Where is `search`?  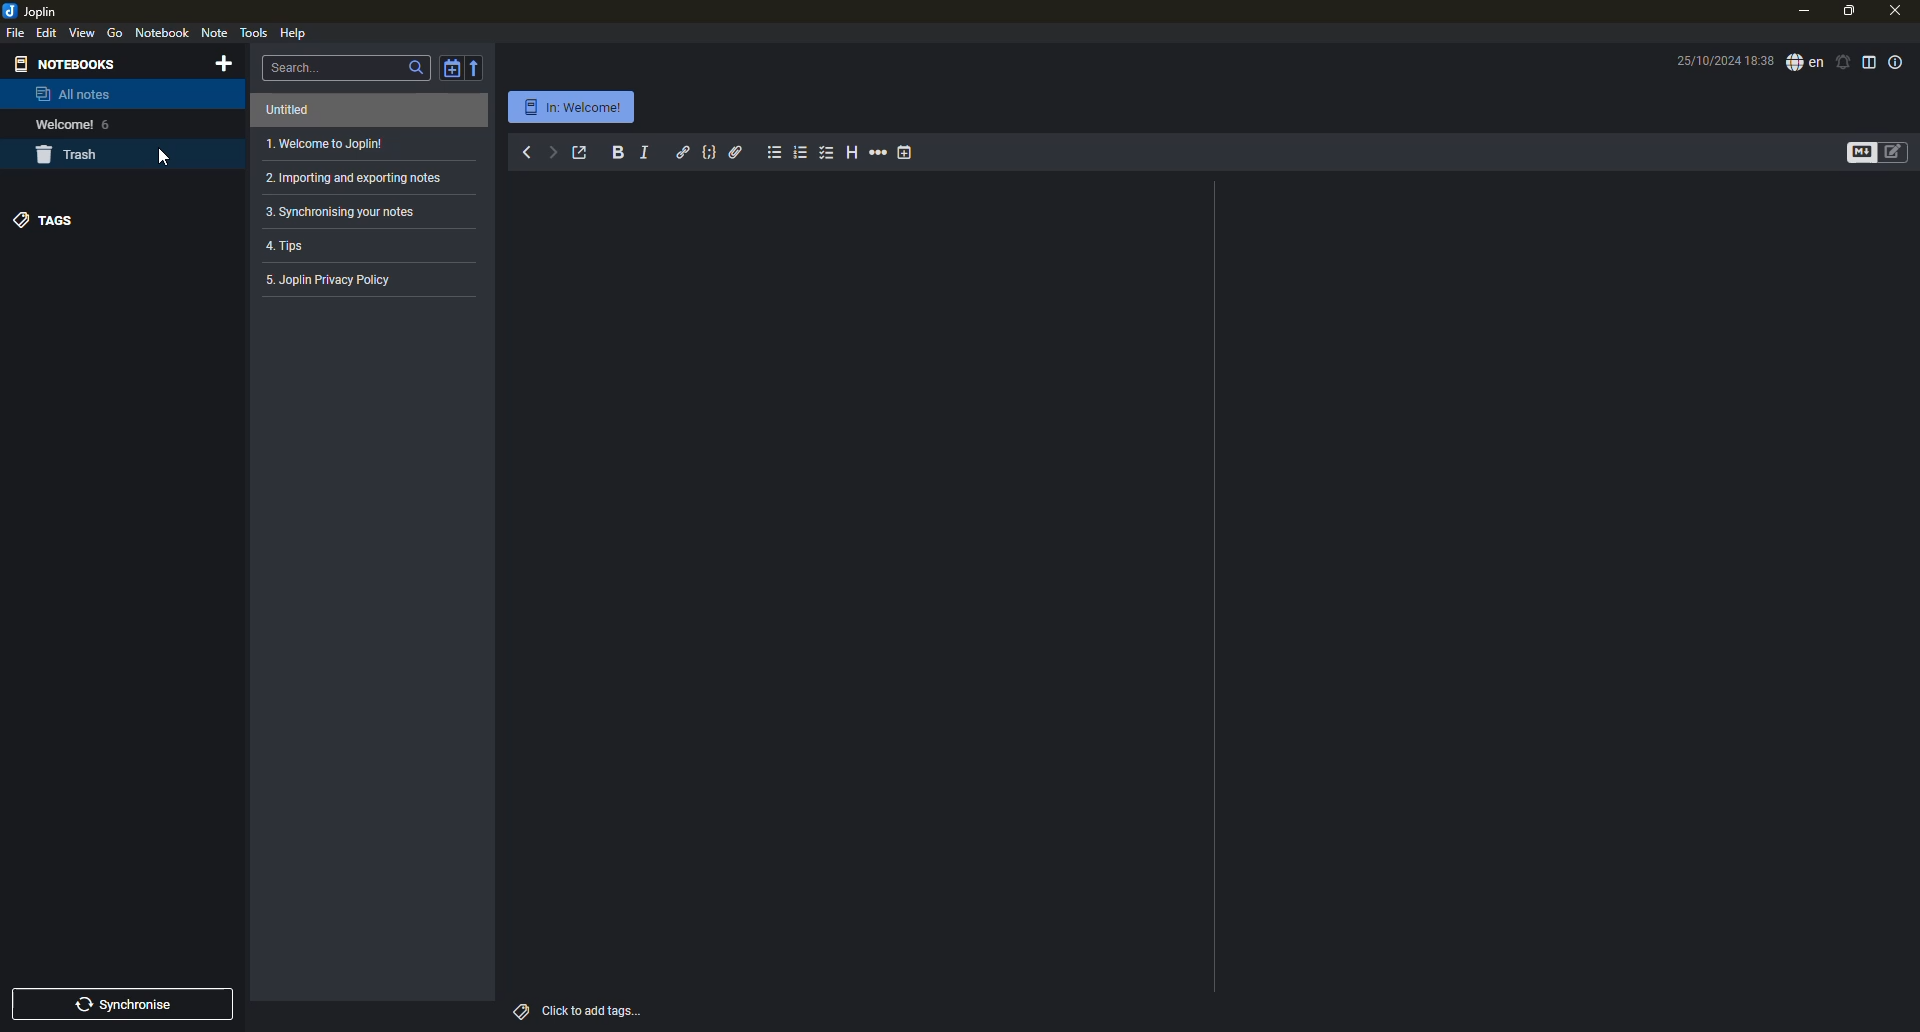 search is located at coordinates (416, 68).